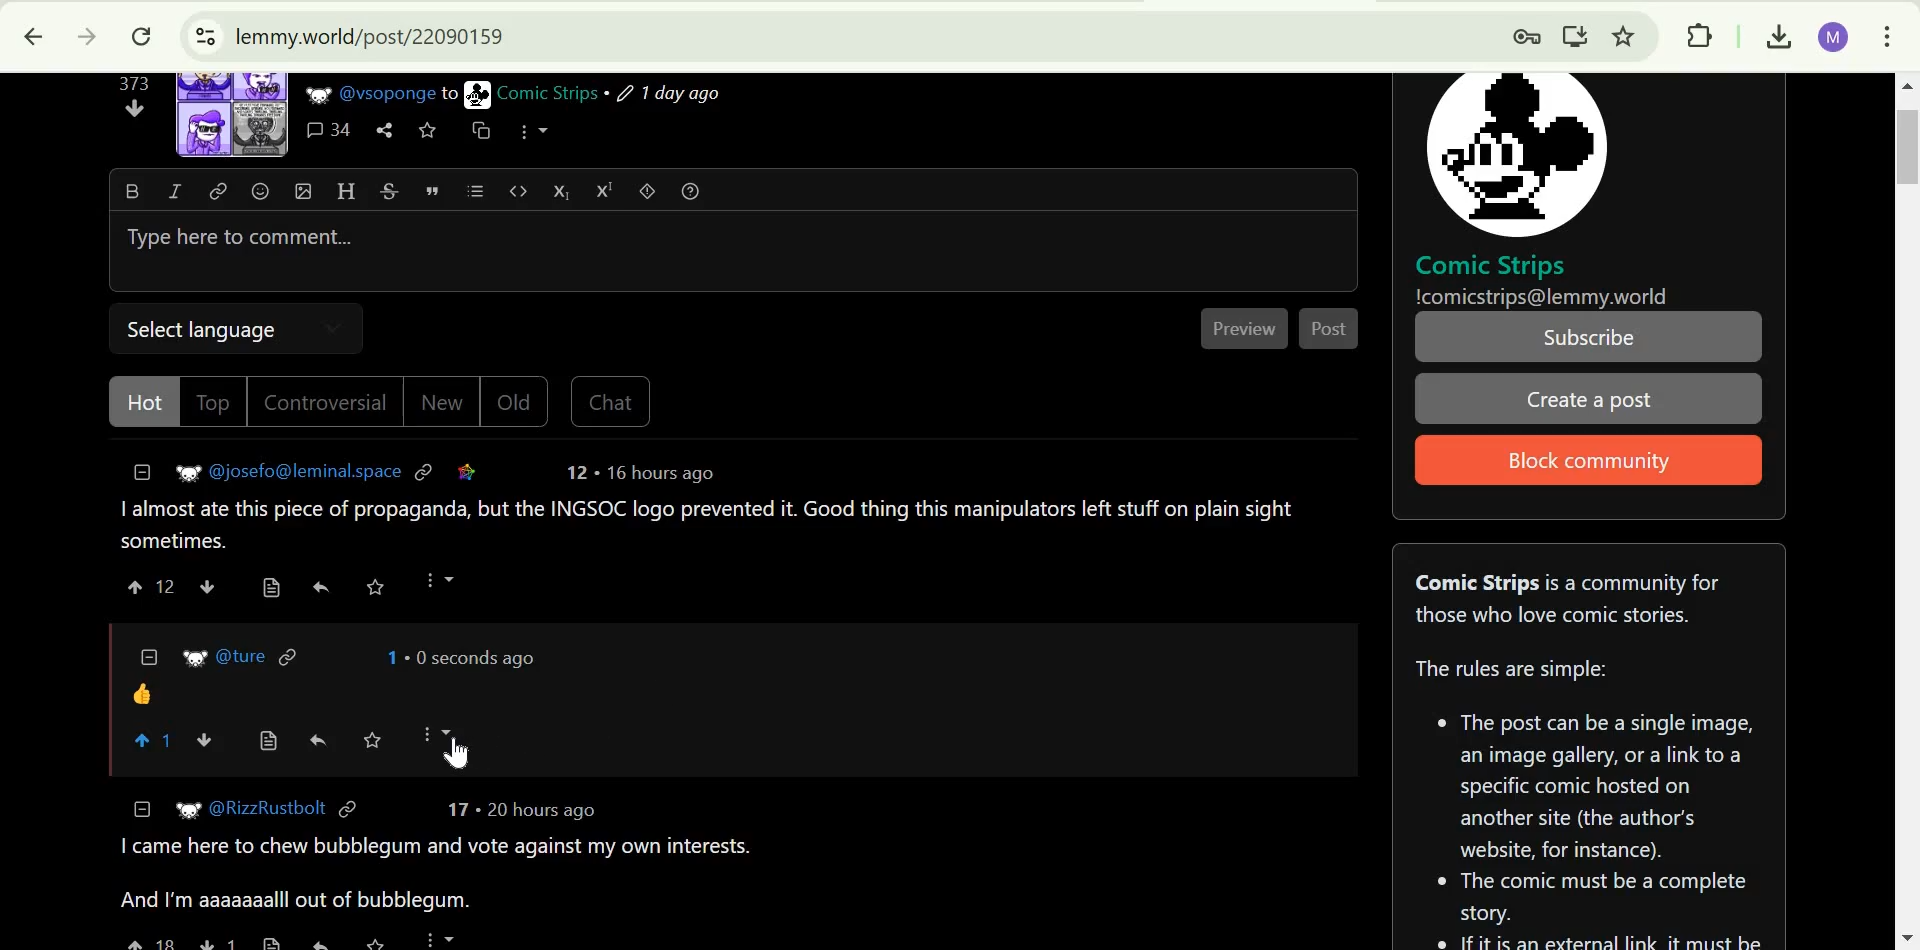  Describe the element at coordinates (547, 93) in the screenshot. I see `Comic Strips` at that location.